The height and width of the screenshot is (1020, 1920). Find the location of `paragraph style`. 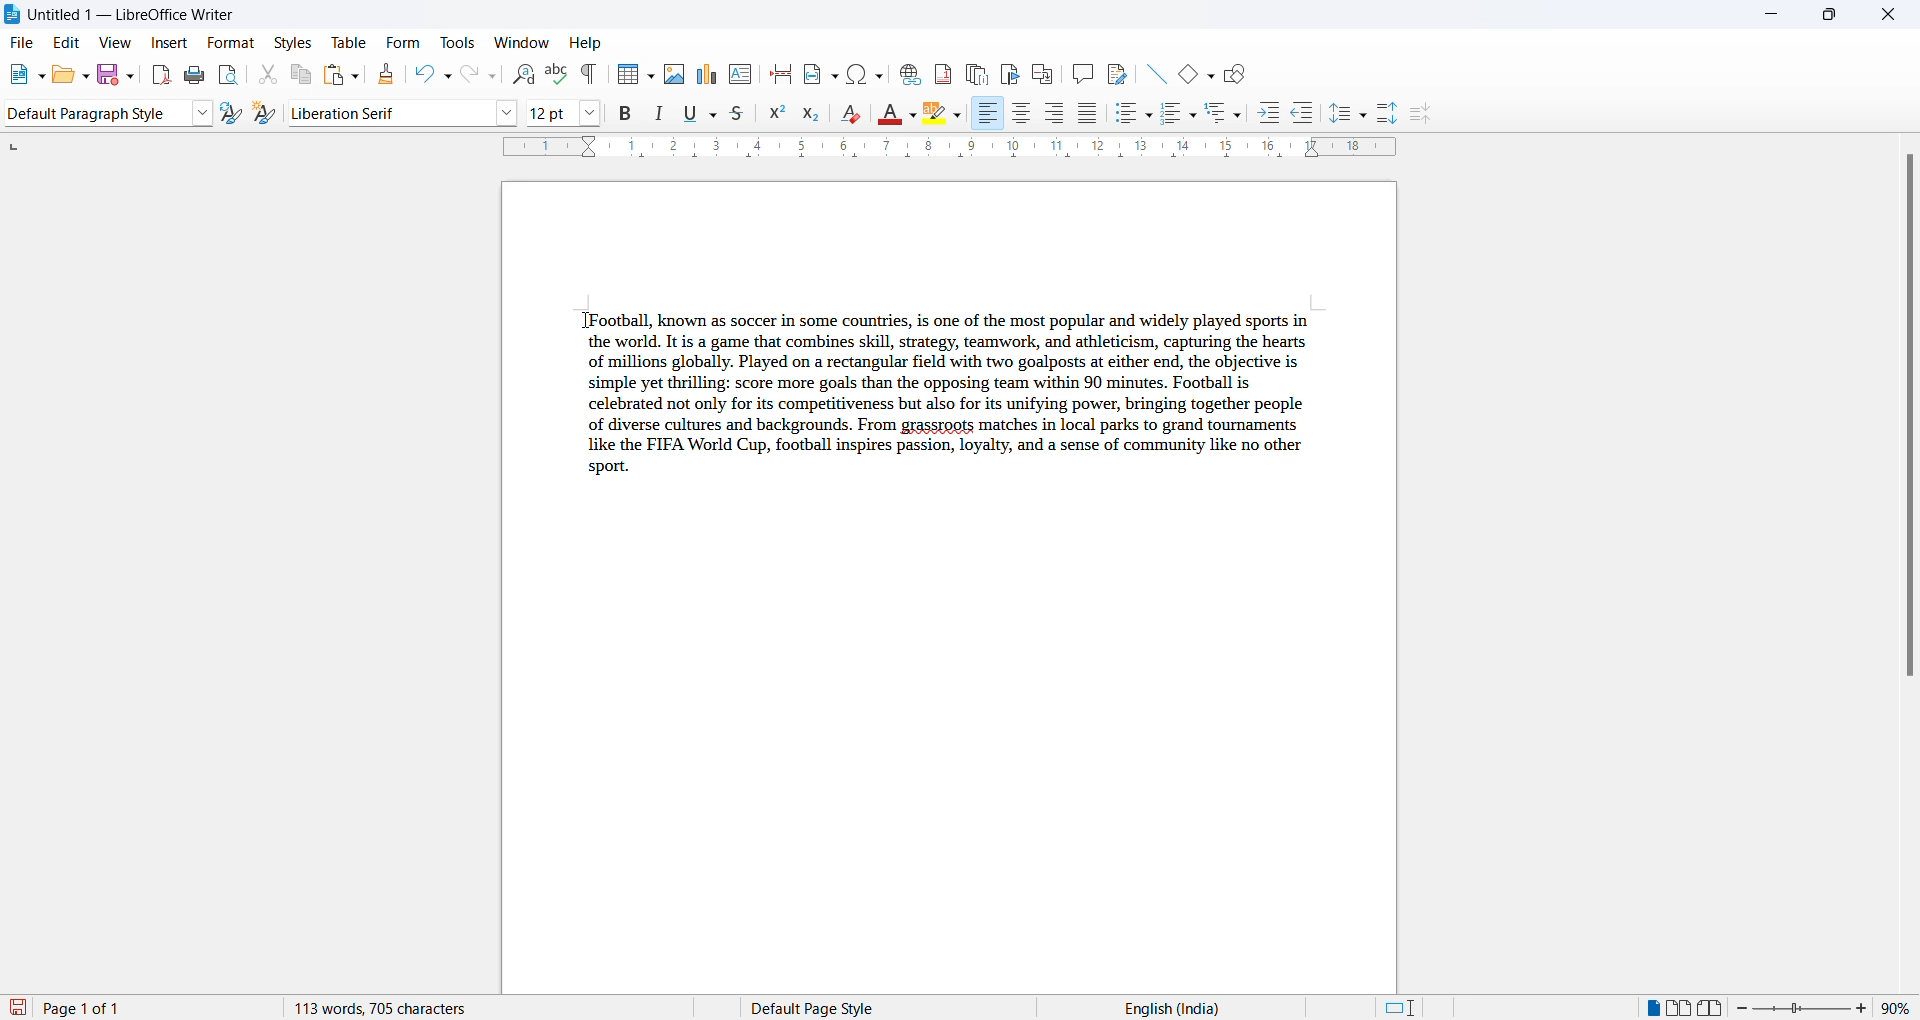

paragraph style is located at coordinates (95, 112).